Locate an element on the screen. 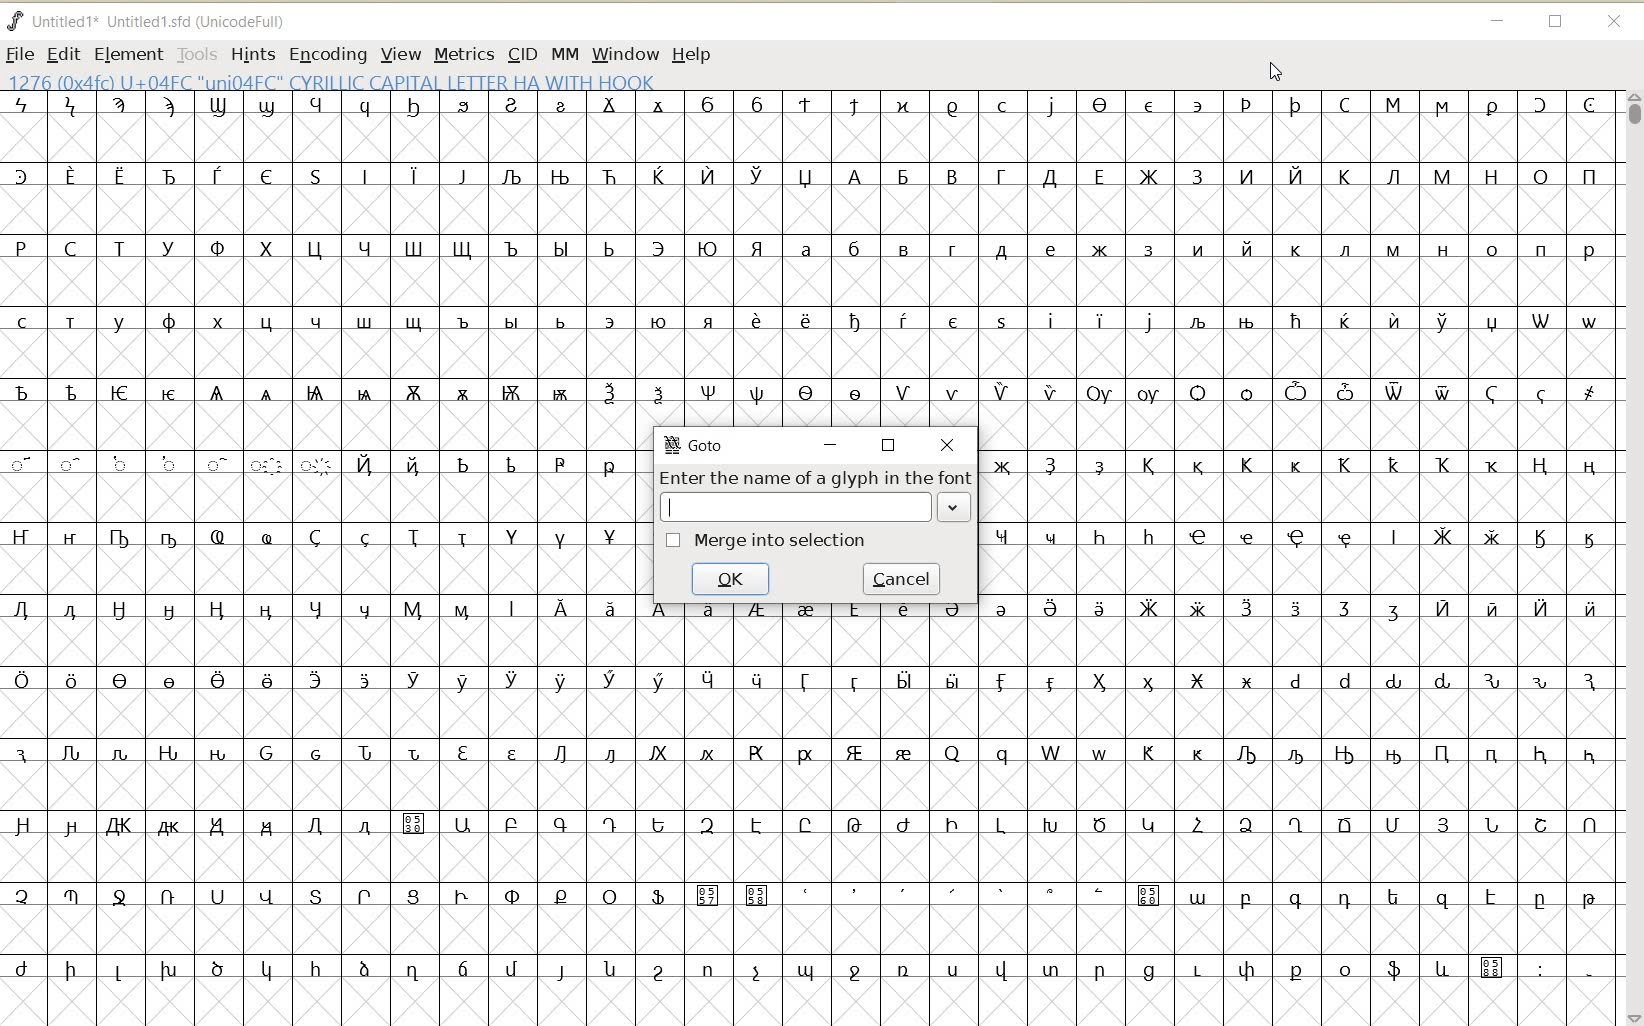  HINTS is located at coordinates (251, 56).